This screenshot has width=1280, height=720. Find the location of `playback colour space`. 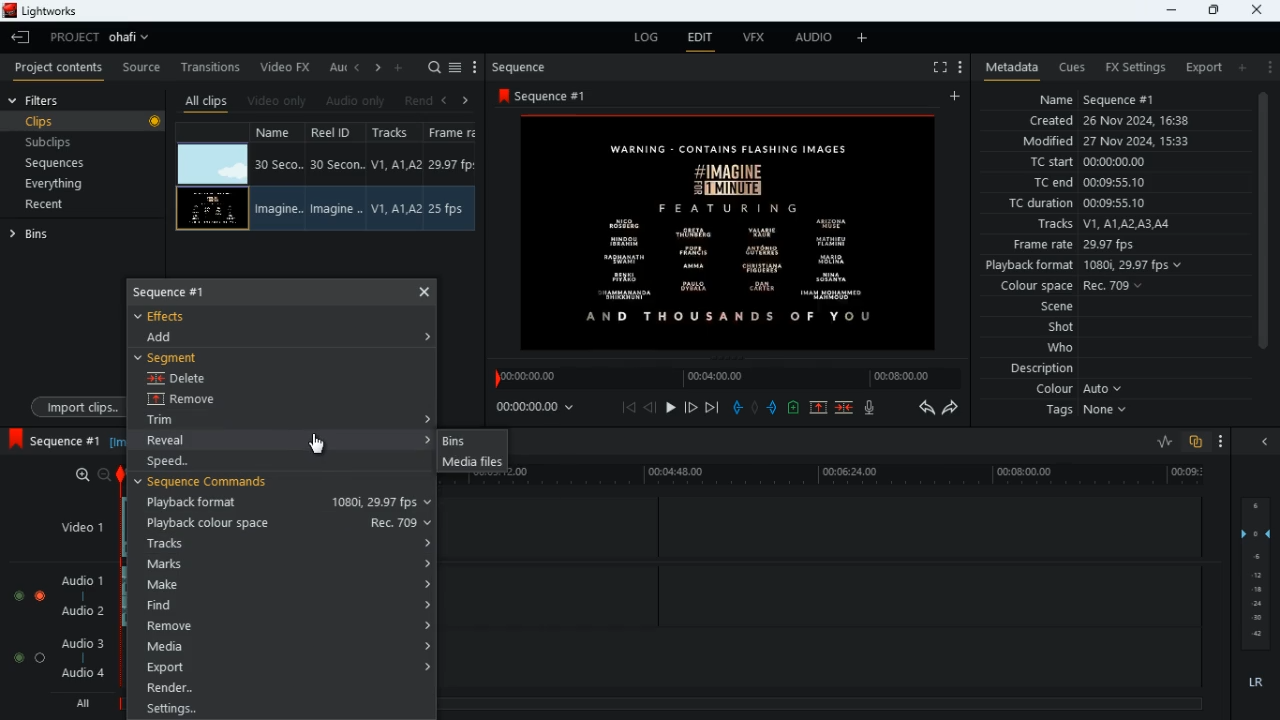

playback colour space is located at coordinates (282, 523).